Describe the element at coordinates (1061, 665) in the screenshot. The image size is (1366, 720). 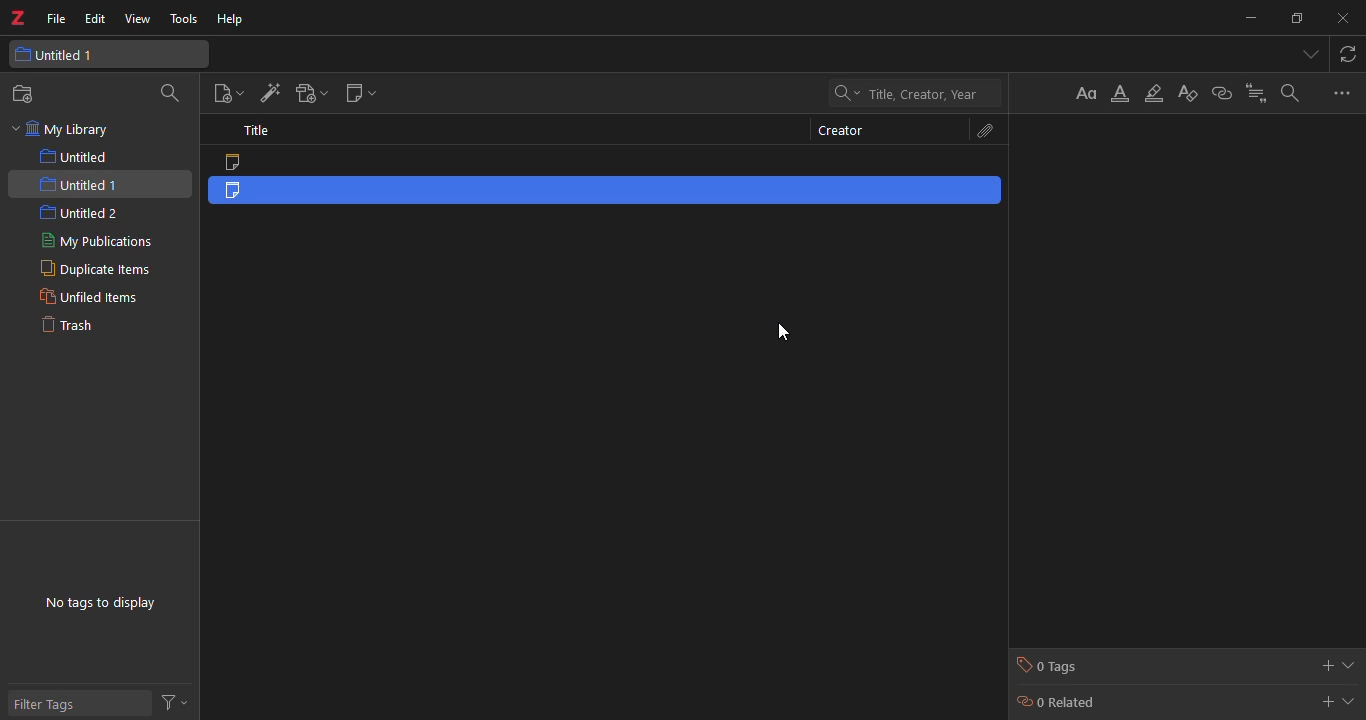
I see `0 tags` at that location.